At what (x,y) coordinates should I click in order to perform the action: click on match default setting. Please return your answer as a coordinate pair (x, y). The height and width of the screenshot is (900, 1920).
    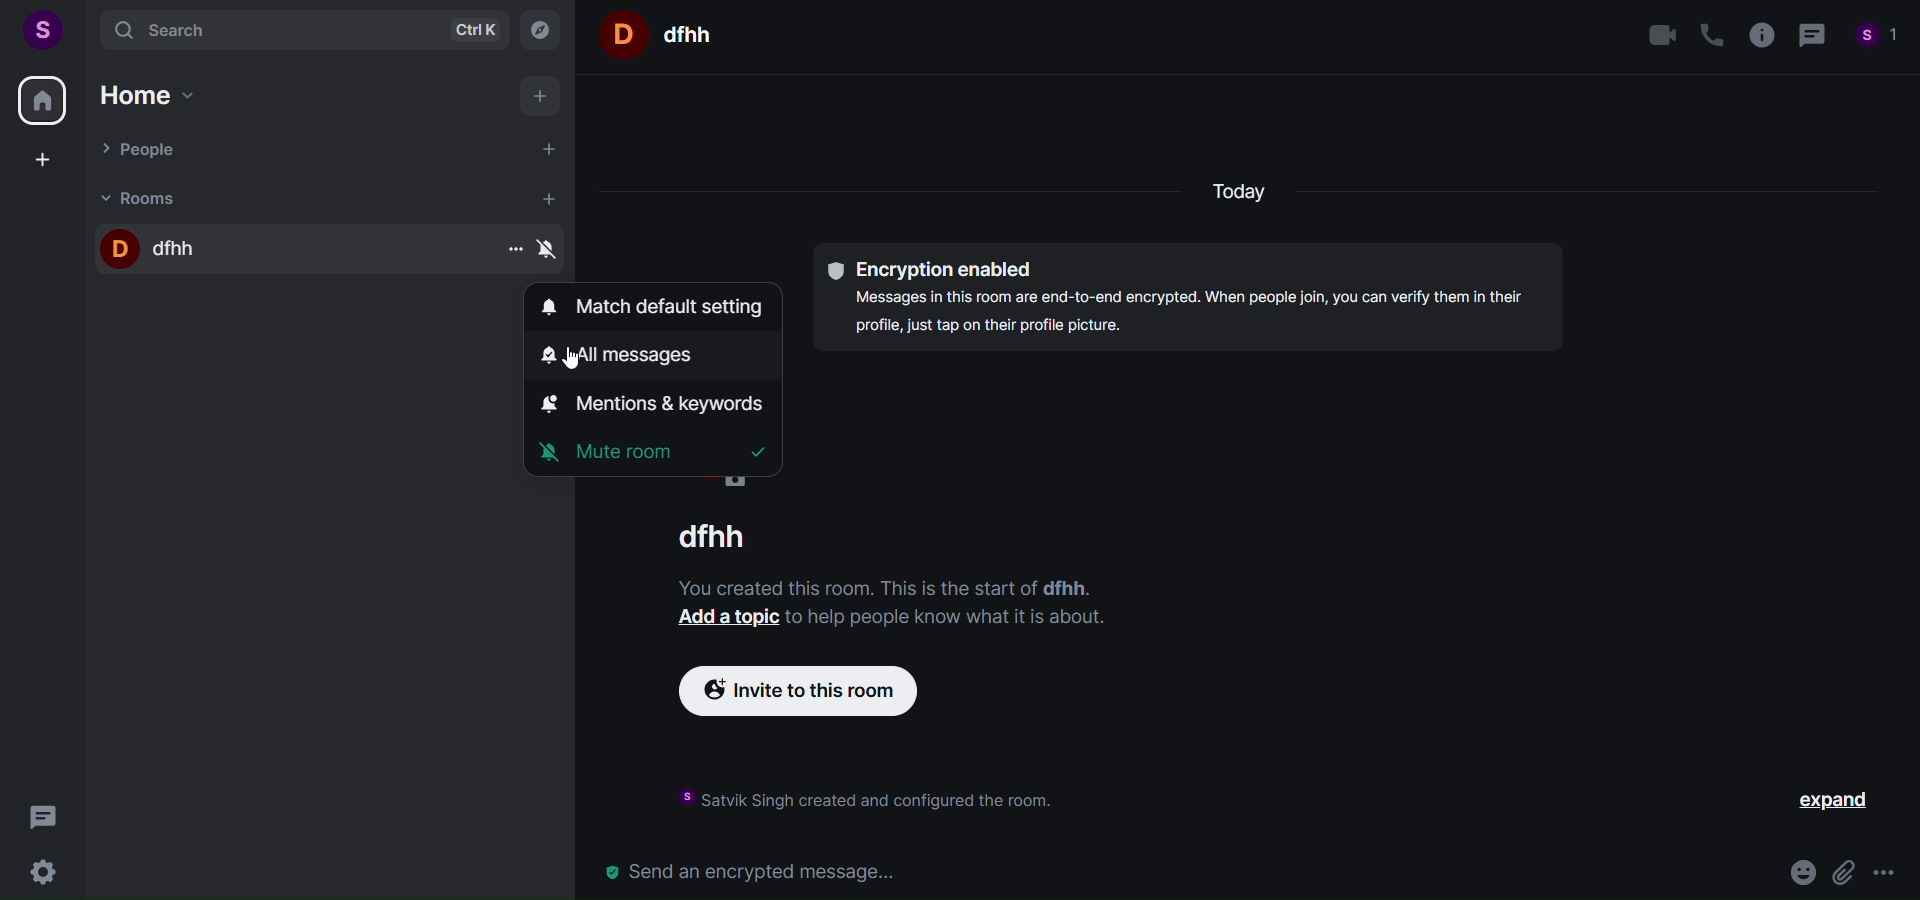
    Looking at the image, I should click on (644, 307).